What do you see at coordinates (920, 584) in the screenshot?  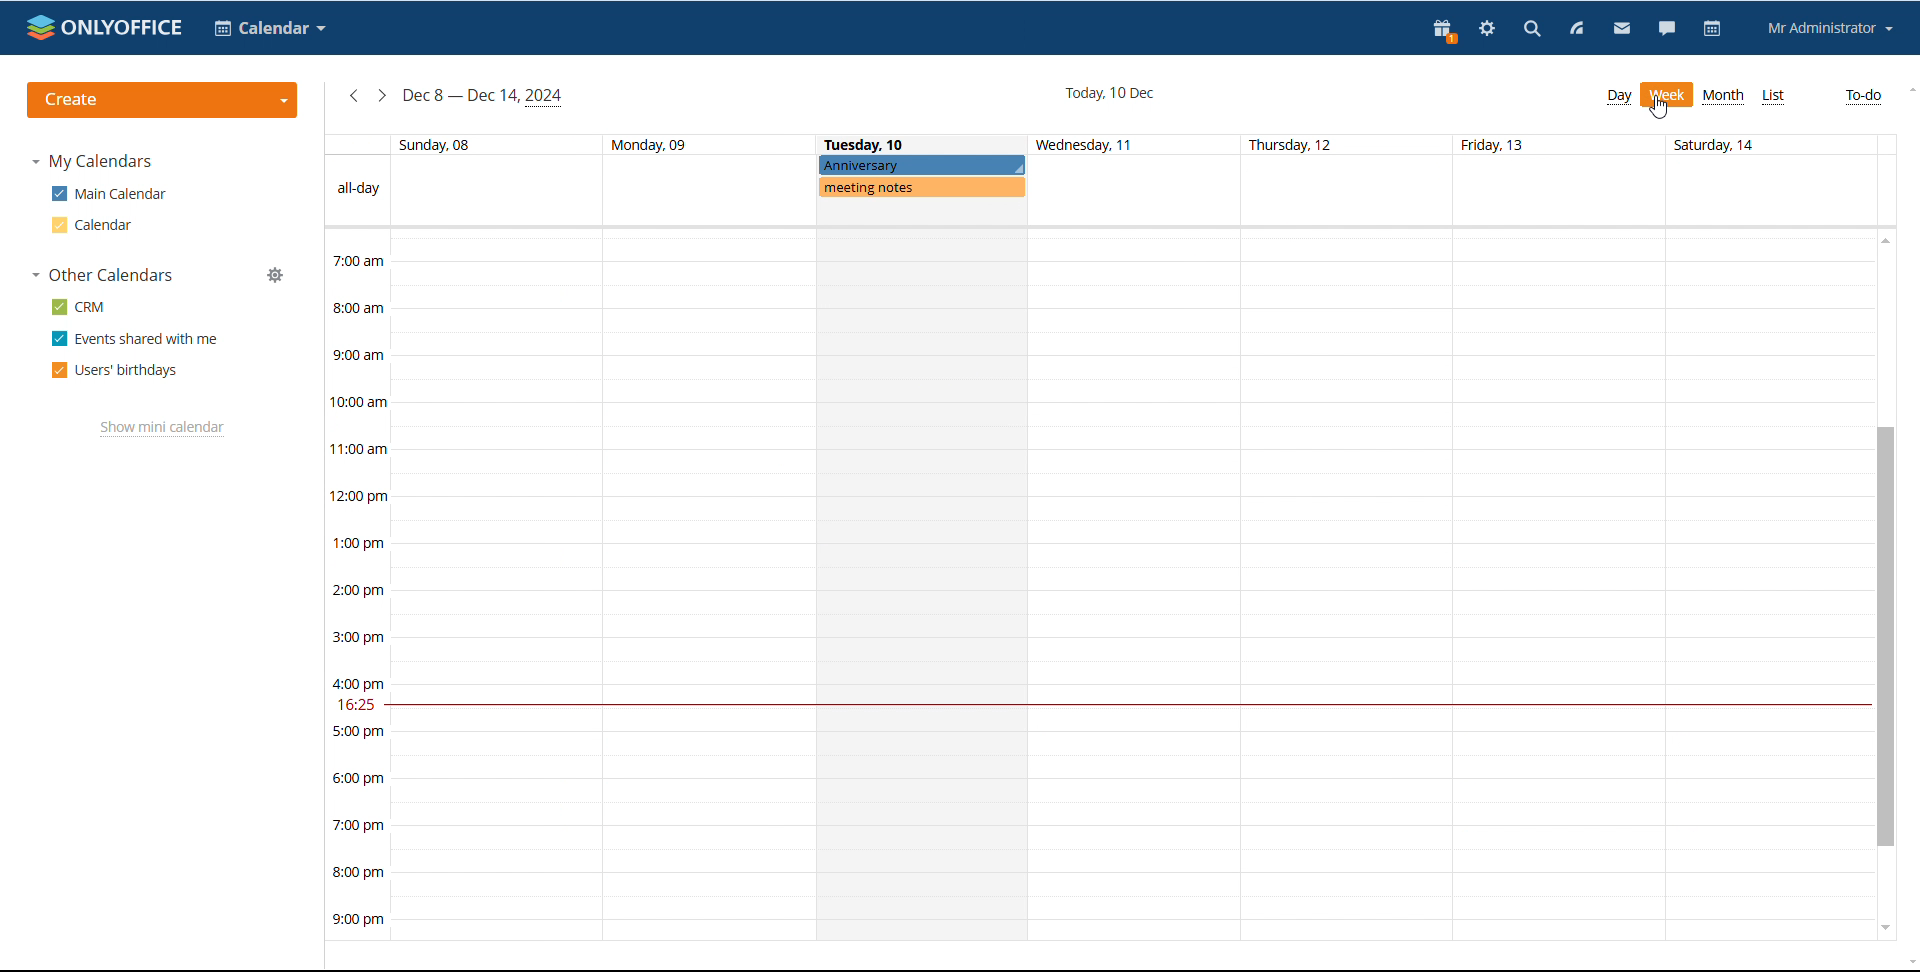 I see `schedule for the day` at bounding box center [920, 584].